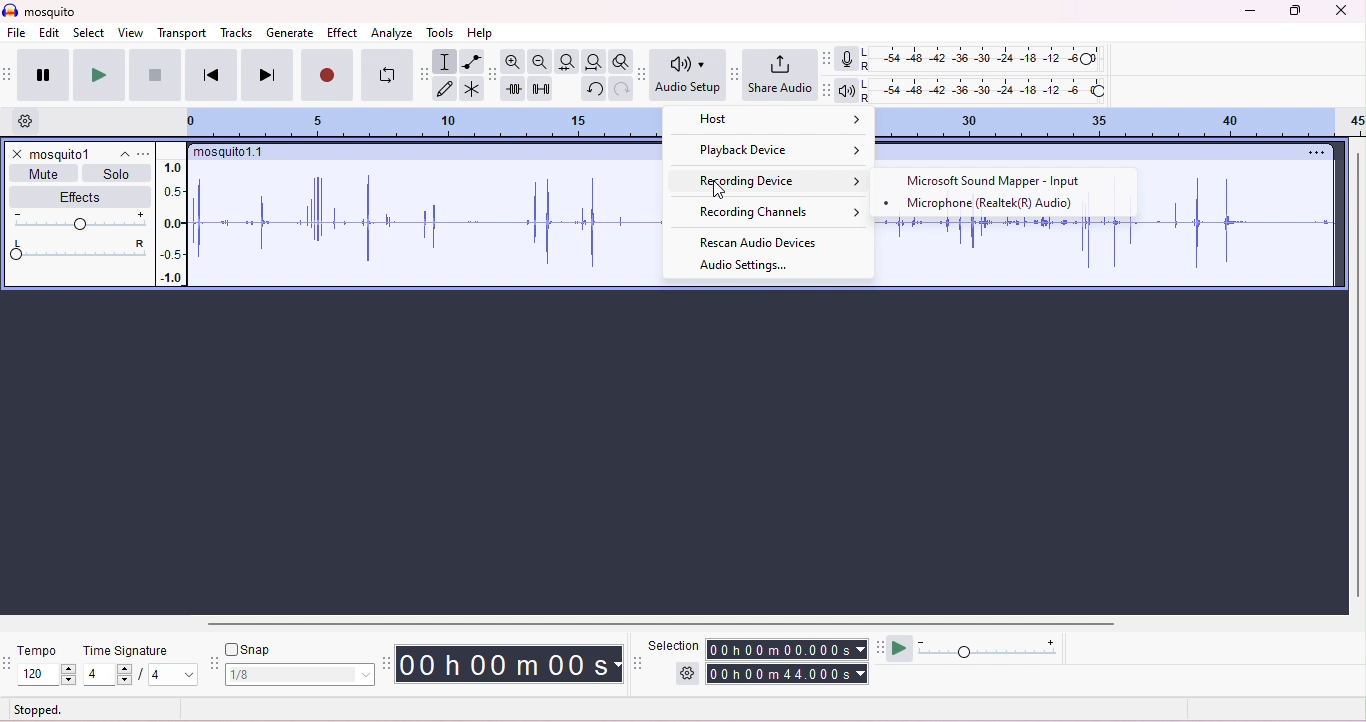 The image size is (1366, 722). I want to click on analyze, so click(394, 34).